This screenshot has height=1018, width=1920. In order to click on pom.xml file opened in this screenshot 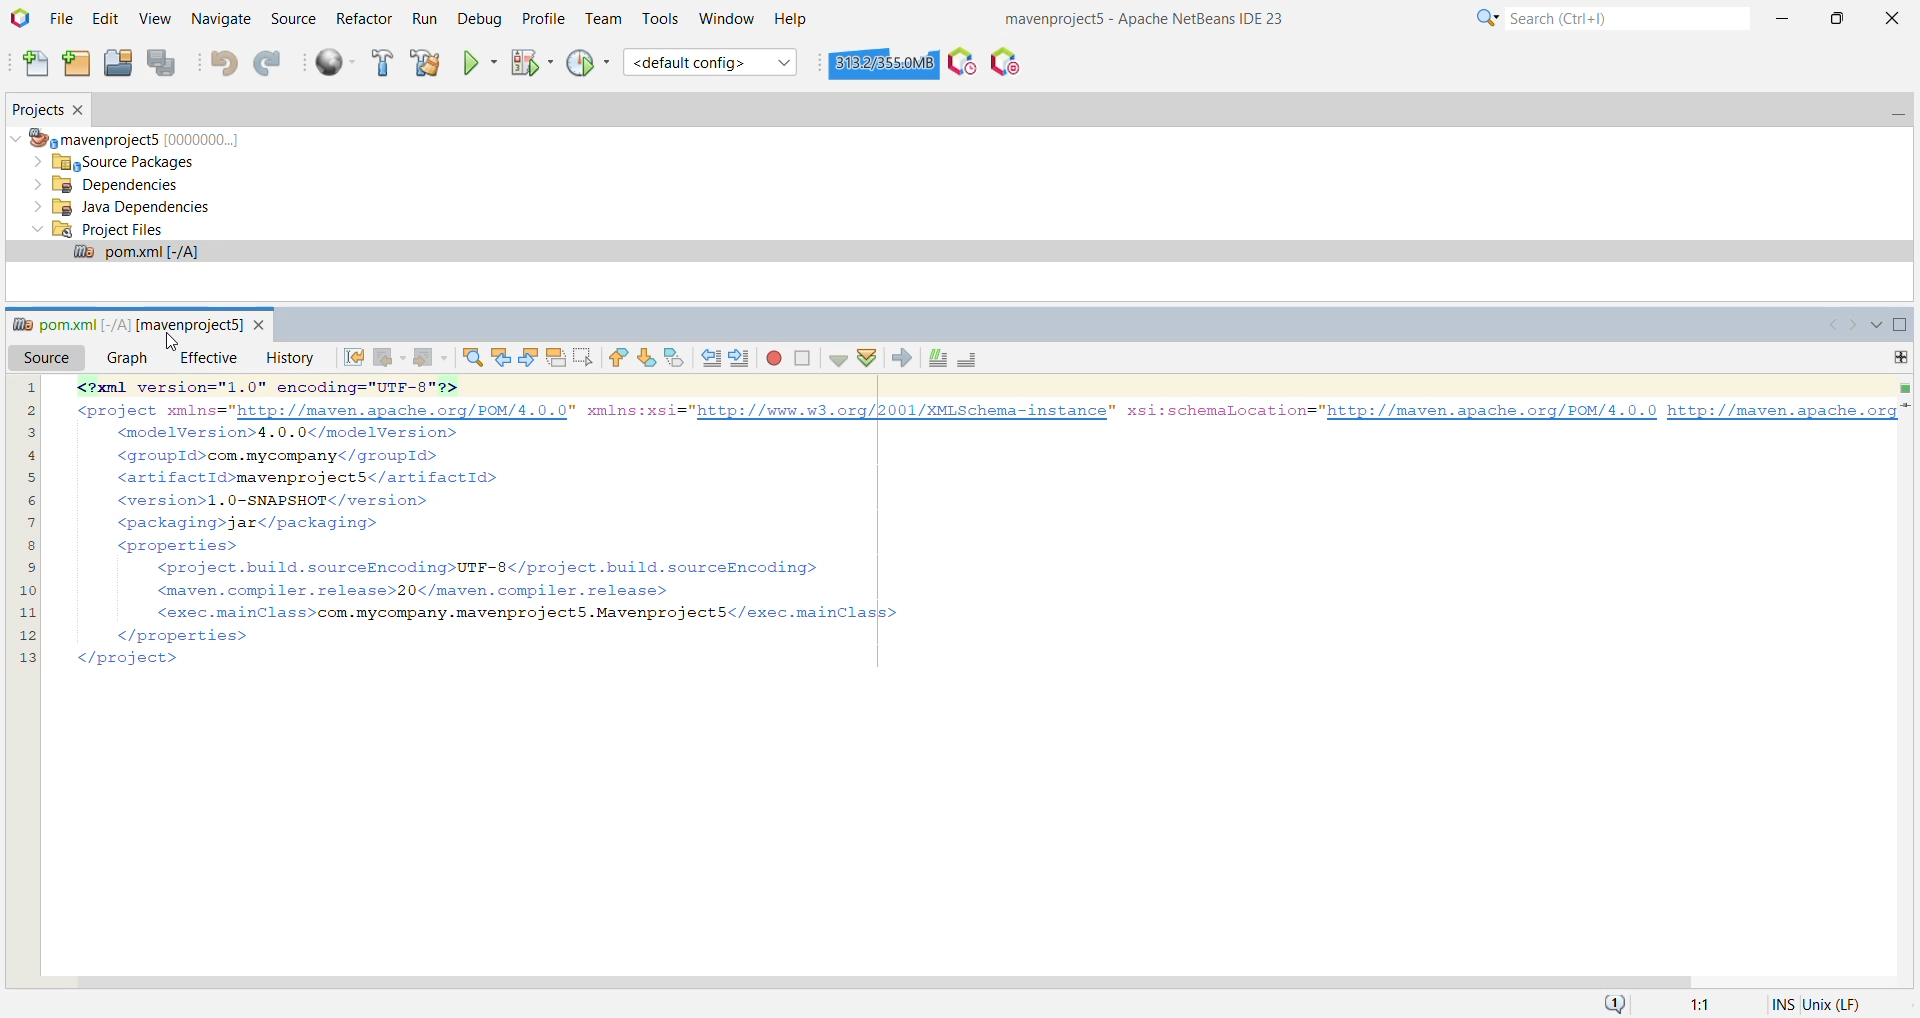, I will do `click(958, 252)`.